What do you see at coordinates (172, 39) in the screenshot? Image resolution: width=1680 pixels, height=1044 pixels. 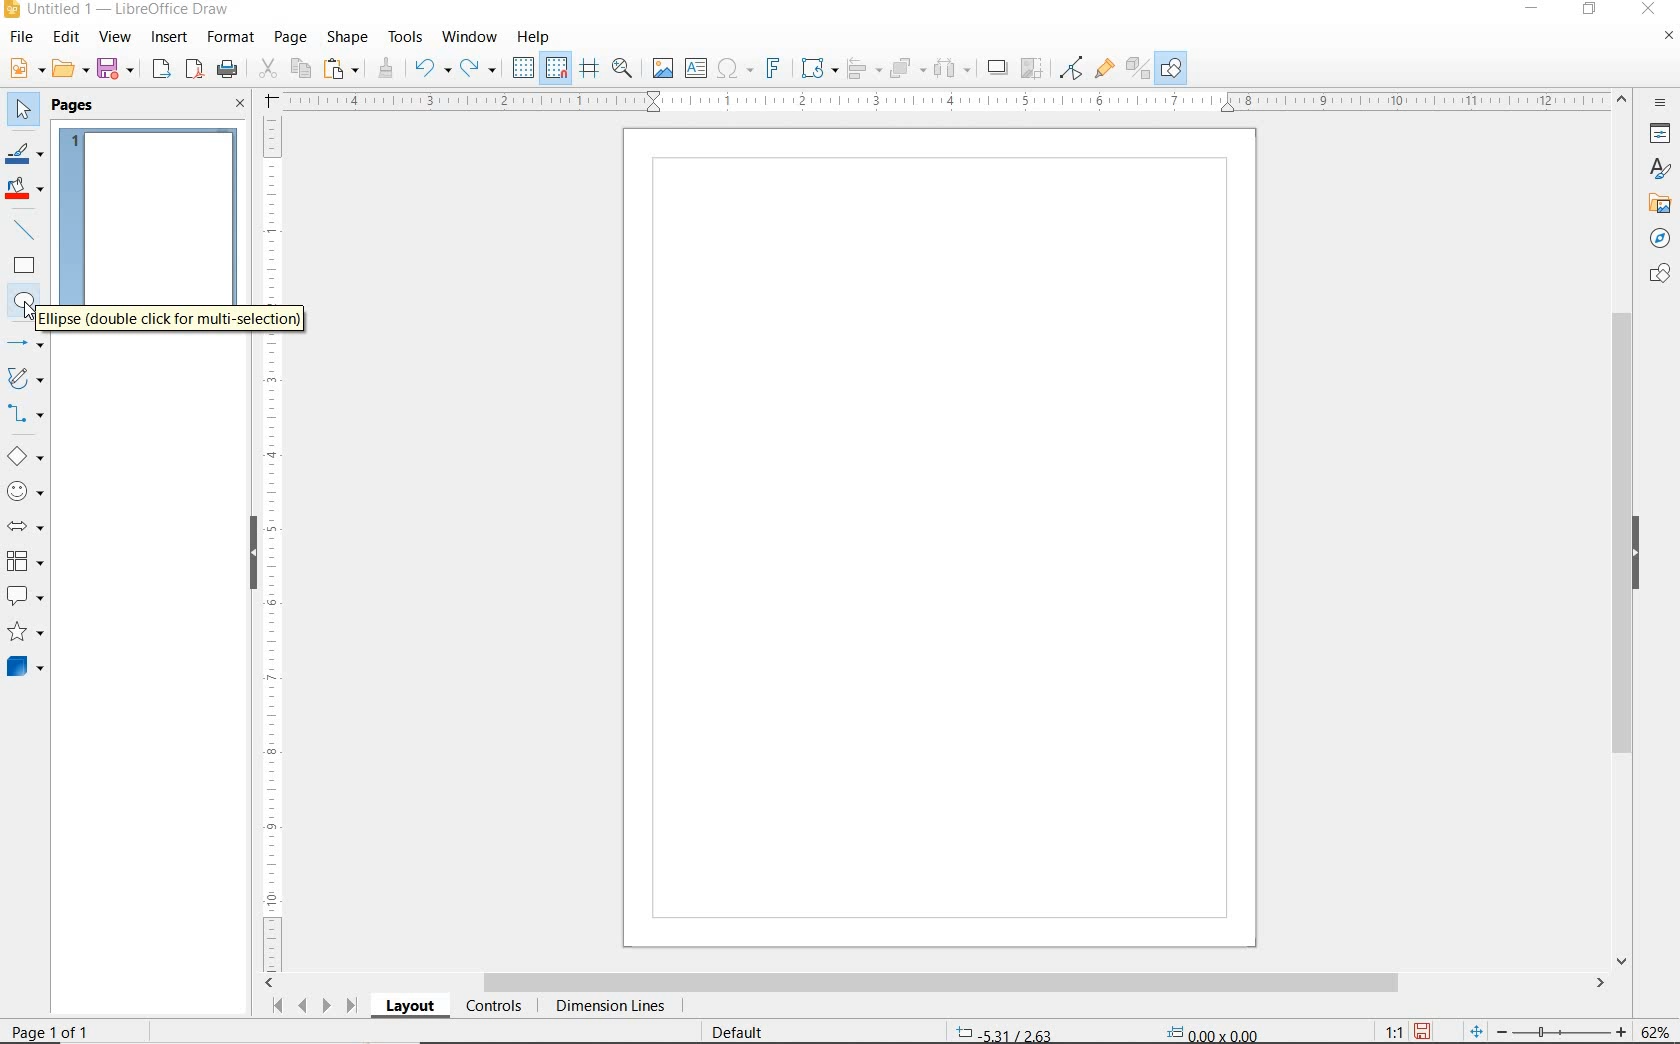 I see `INSERT` at bounding box center [172, 39].